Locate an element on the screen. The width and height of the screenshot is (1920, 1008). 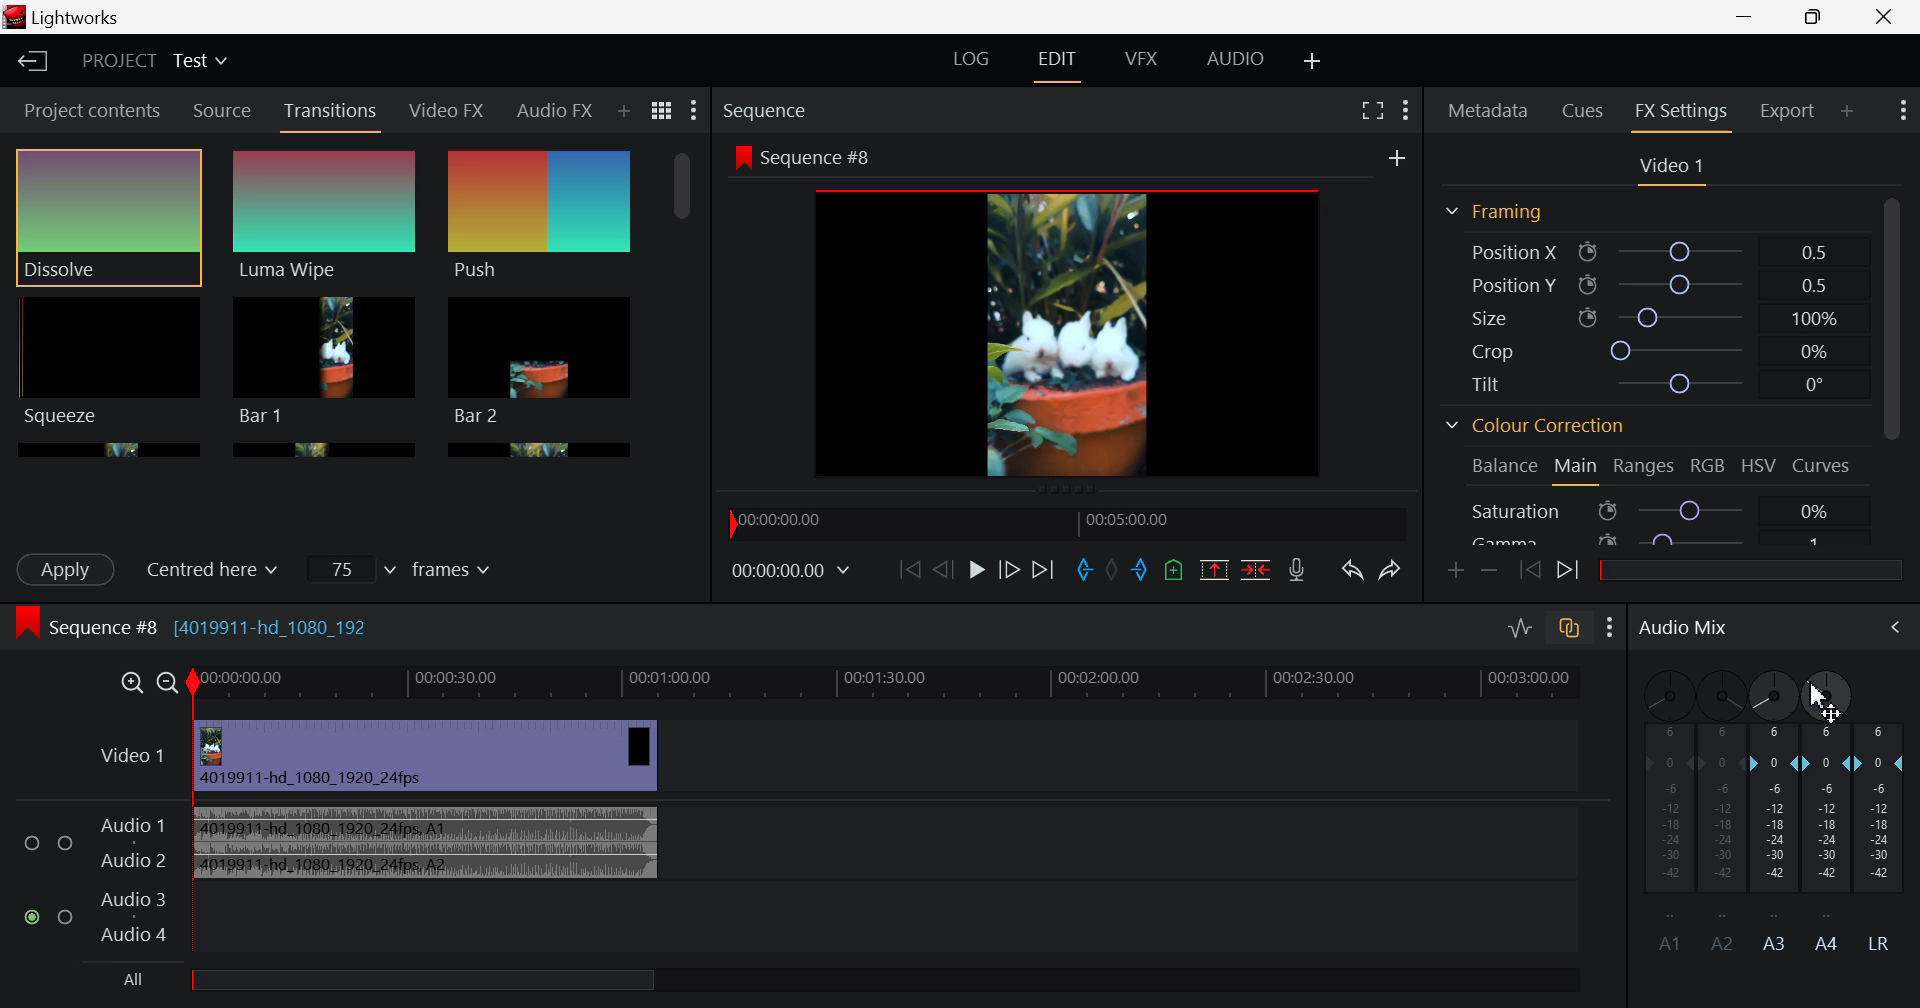
Bar 1 is located at coordinates (325, 361).